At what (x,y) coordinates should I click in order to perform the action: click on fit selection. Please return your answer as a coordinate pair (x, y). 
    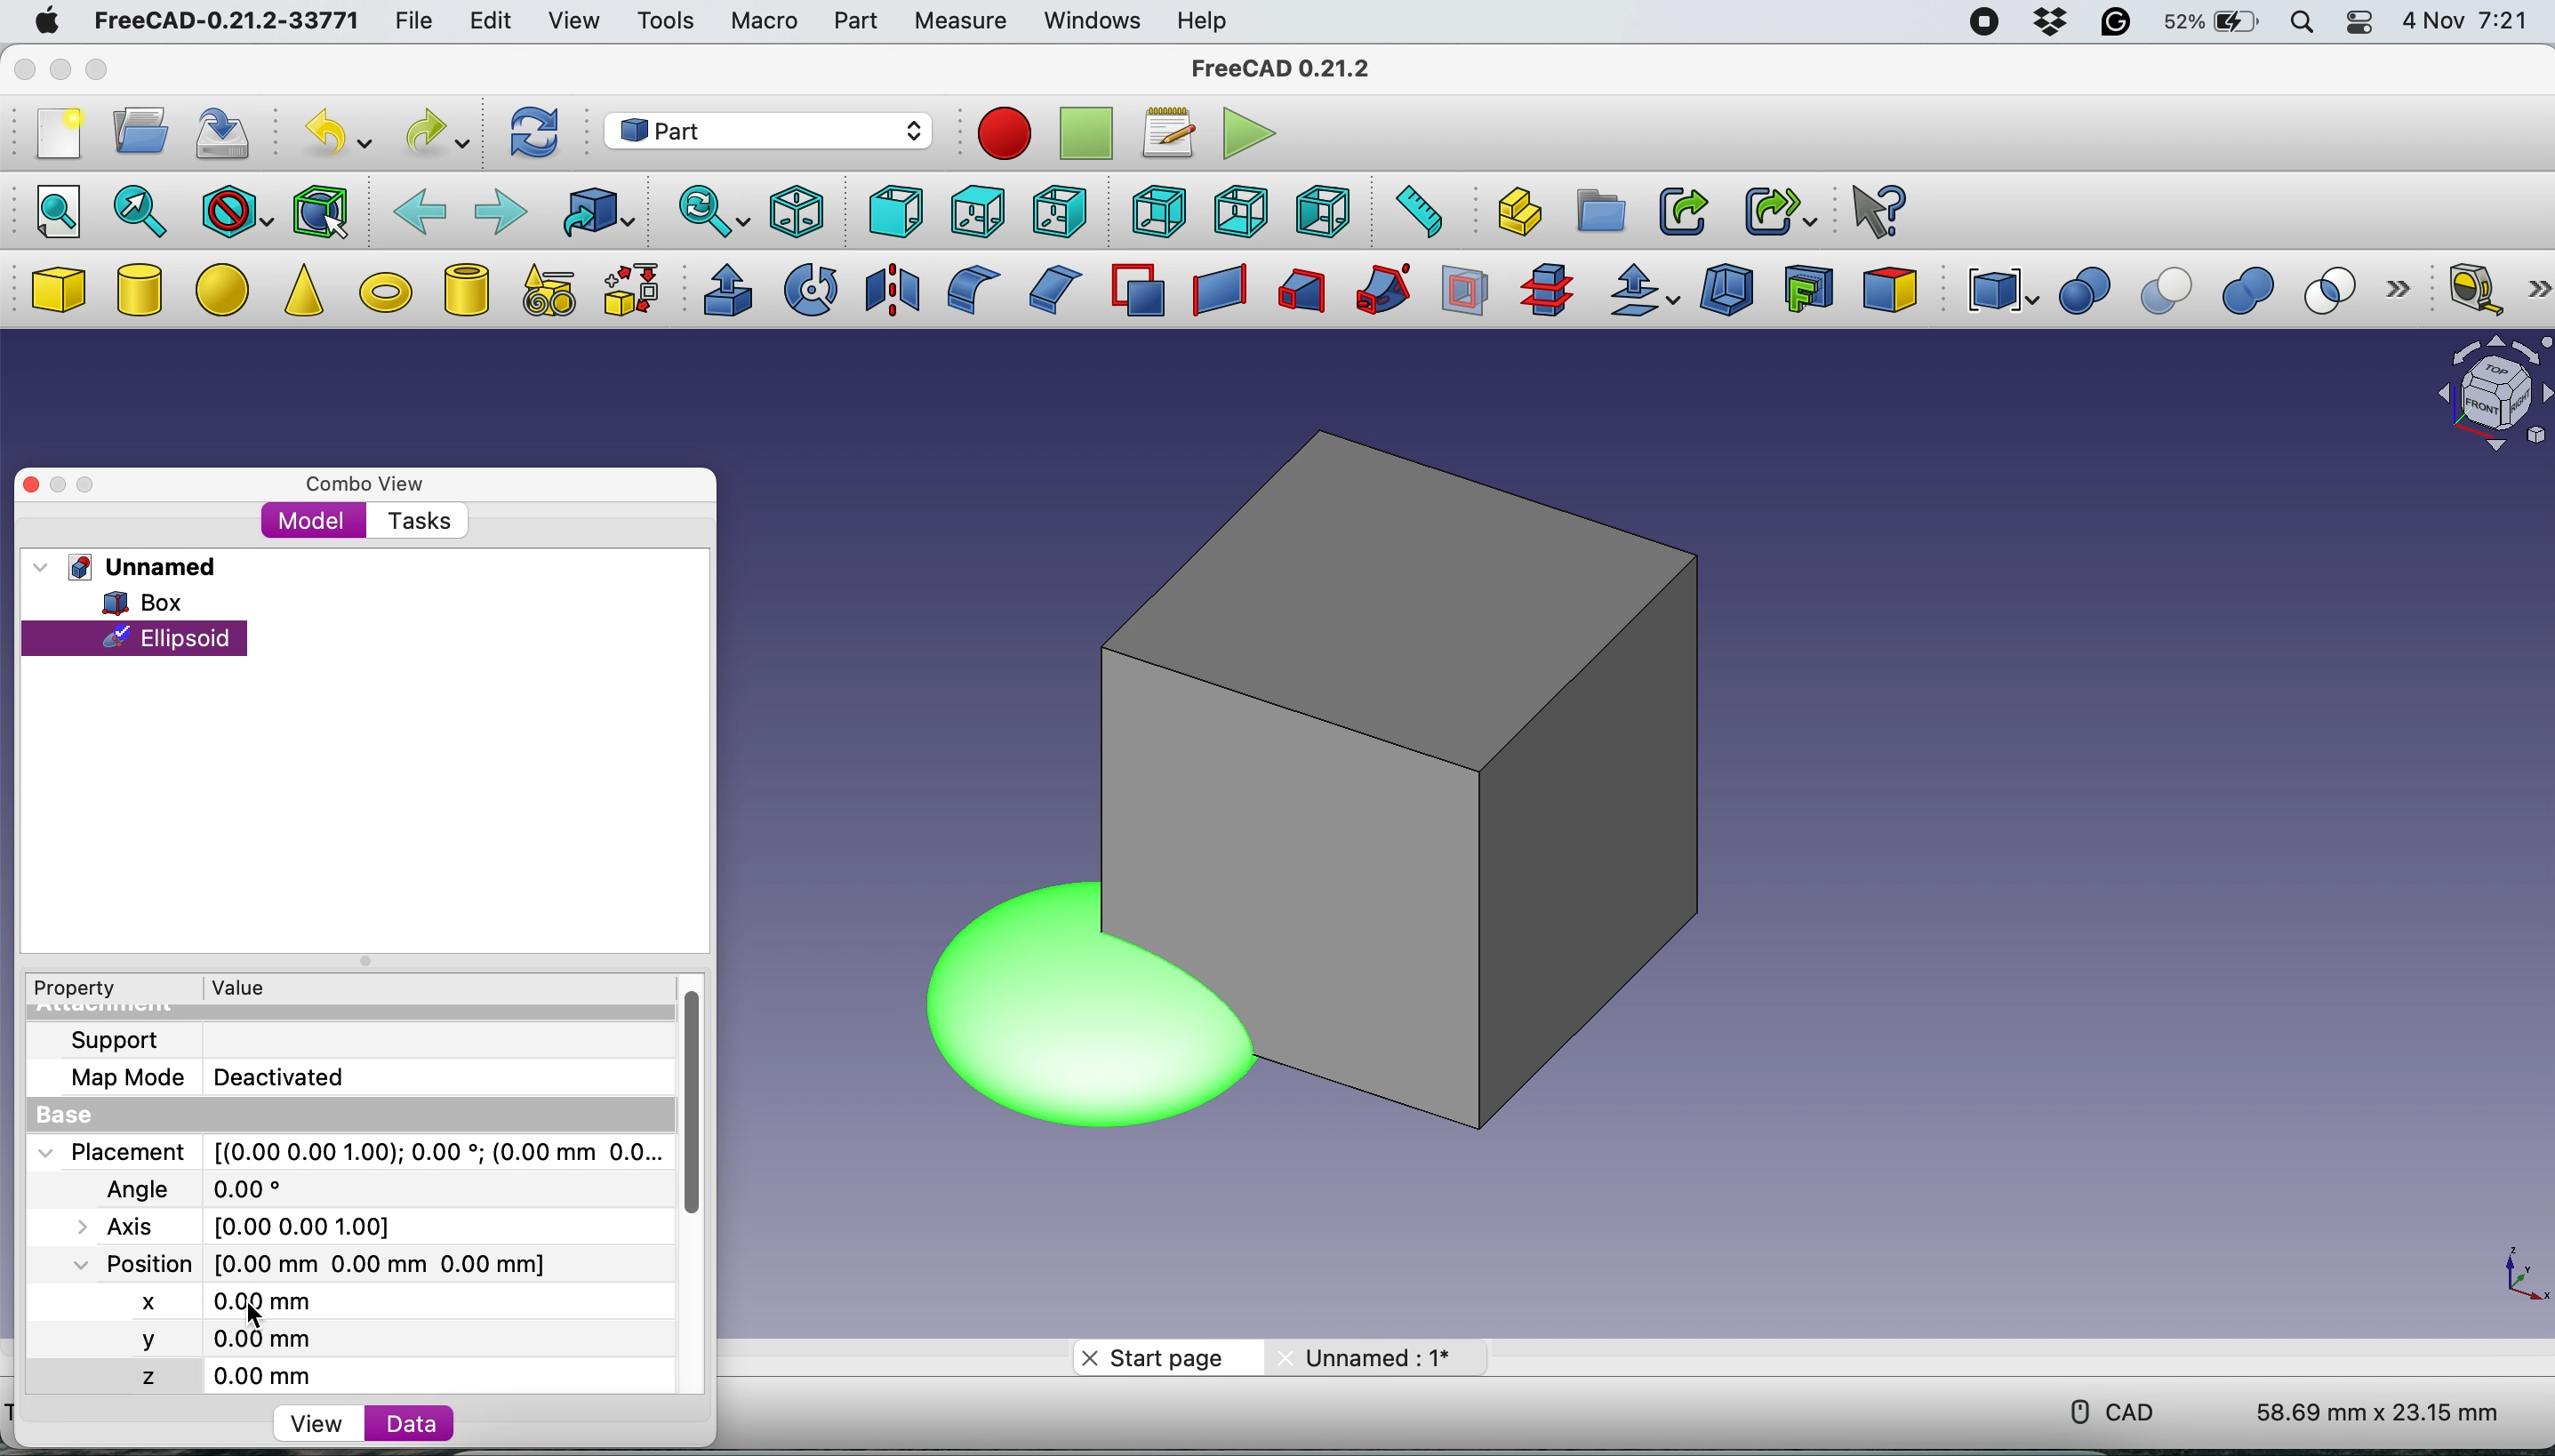
    Looking at the image, I should click on (141, 210).